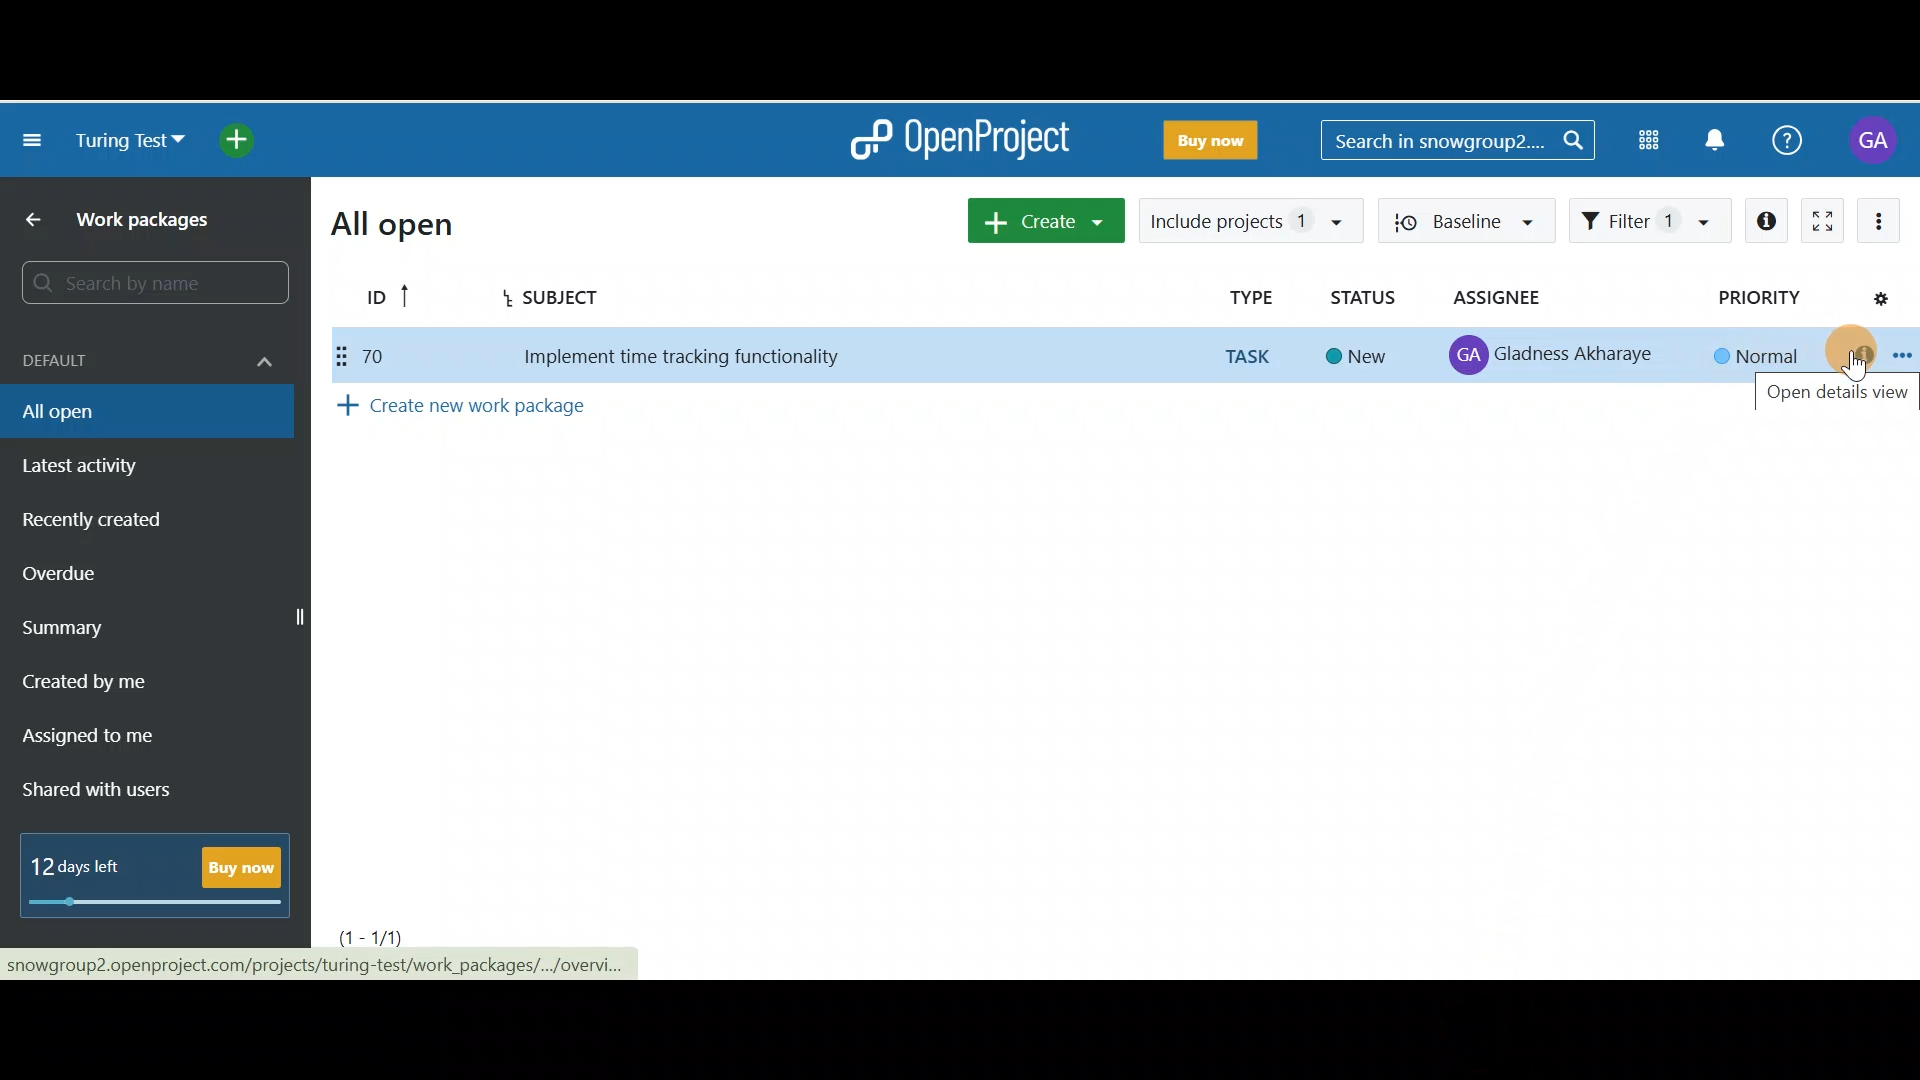 Image resolution: width=1920 pixels, height=1080 pixels. What do you see at coordinates (143, 350) in the screenshot?
I see `Default` at bounding box center [143, 350].